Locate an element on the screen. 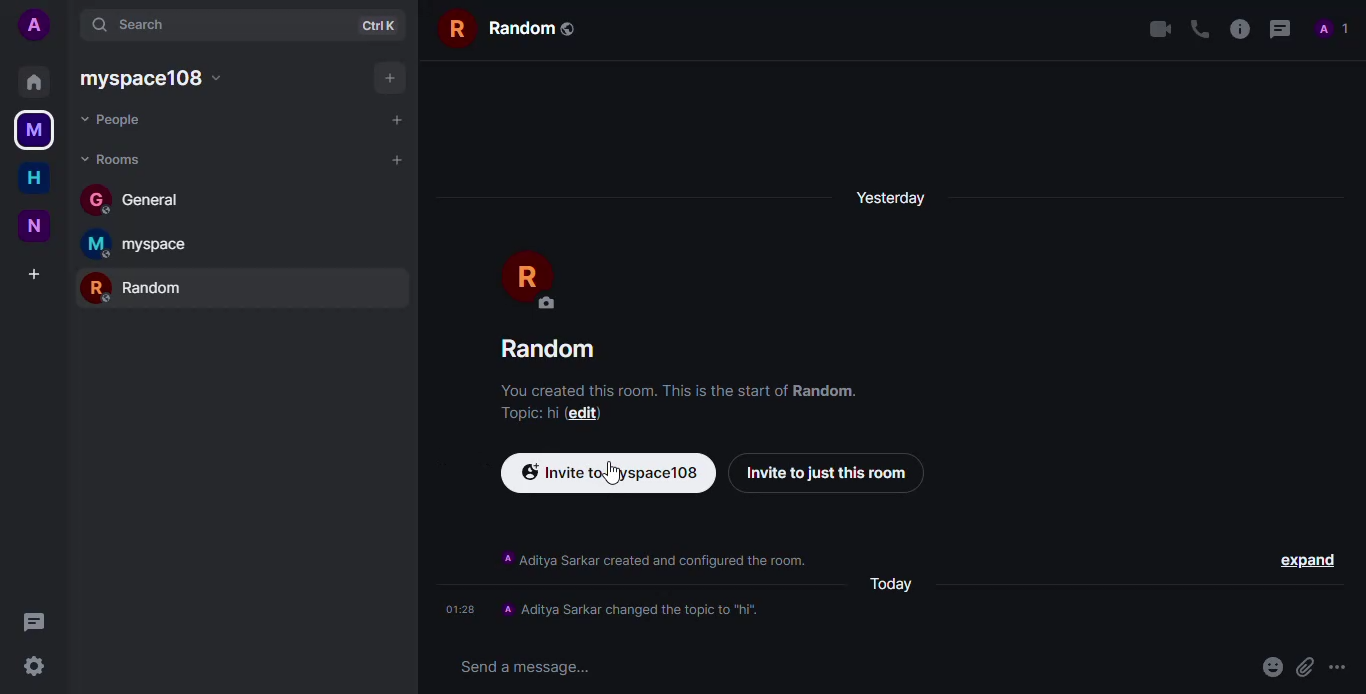  search is located at coordinates (138, 23).